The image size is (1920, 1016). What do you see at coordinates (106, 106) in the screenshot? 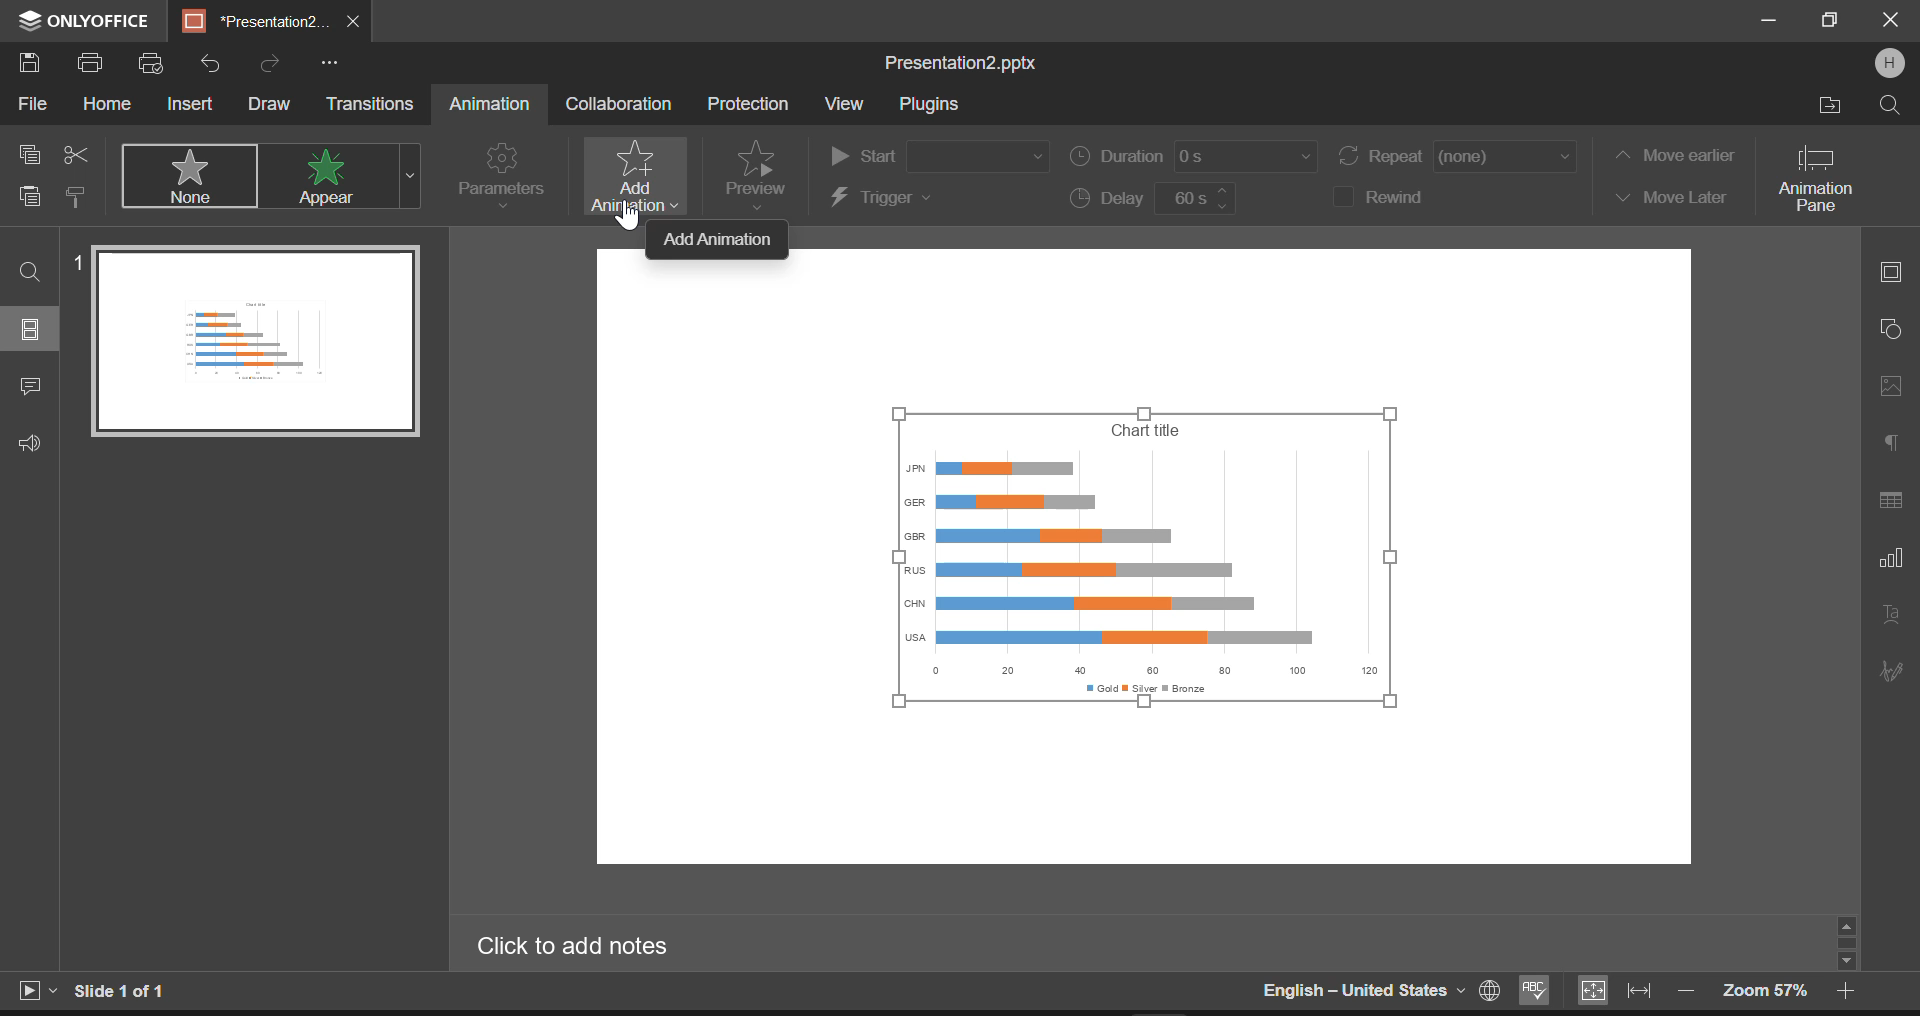
I see `Home Menu` at bounding box center [106, 106].